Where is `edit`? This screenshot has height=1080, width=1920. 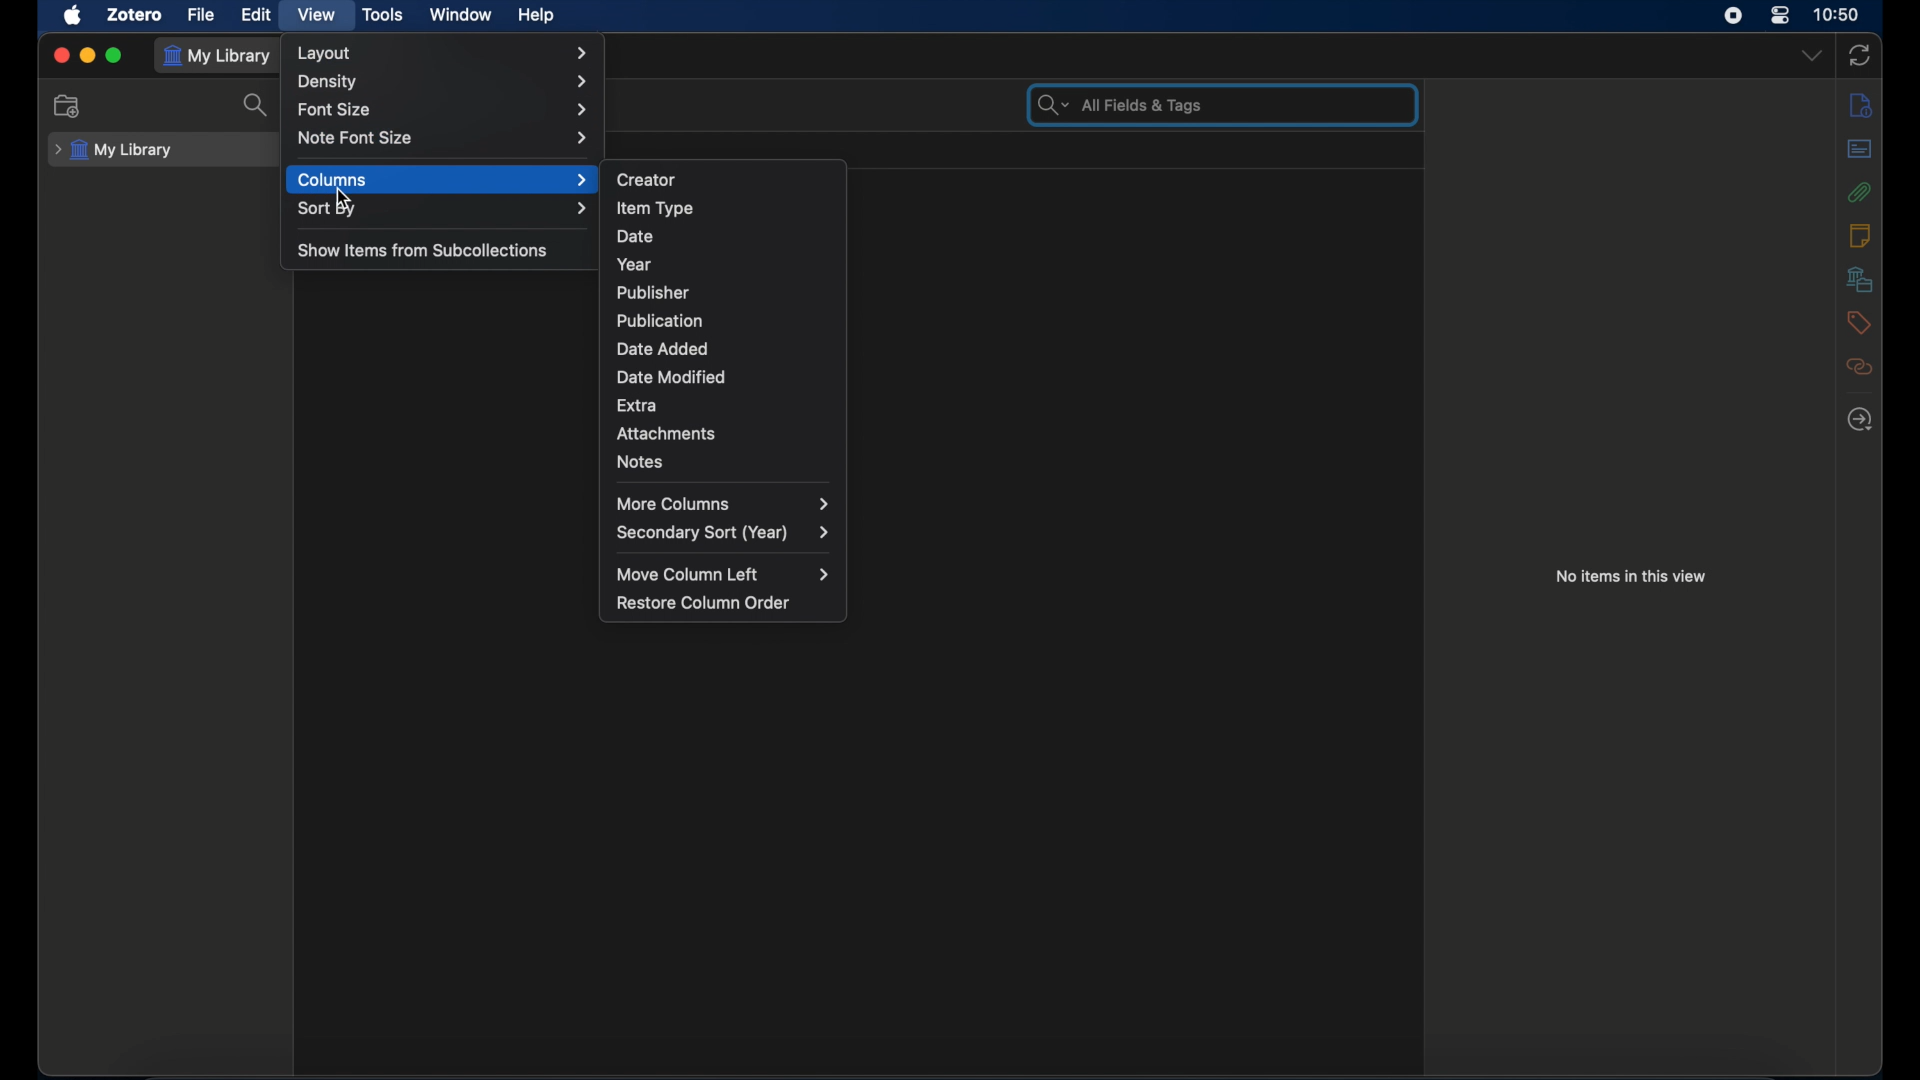 edit is located at coordinates (257, 15).